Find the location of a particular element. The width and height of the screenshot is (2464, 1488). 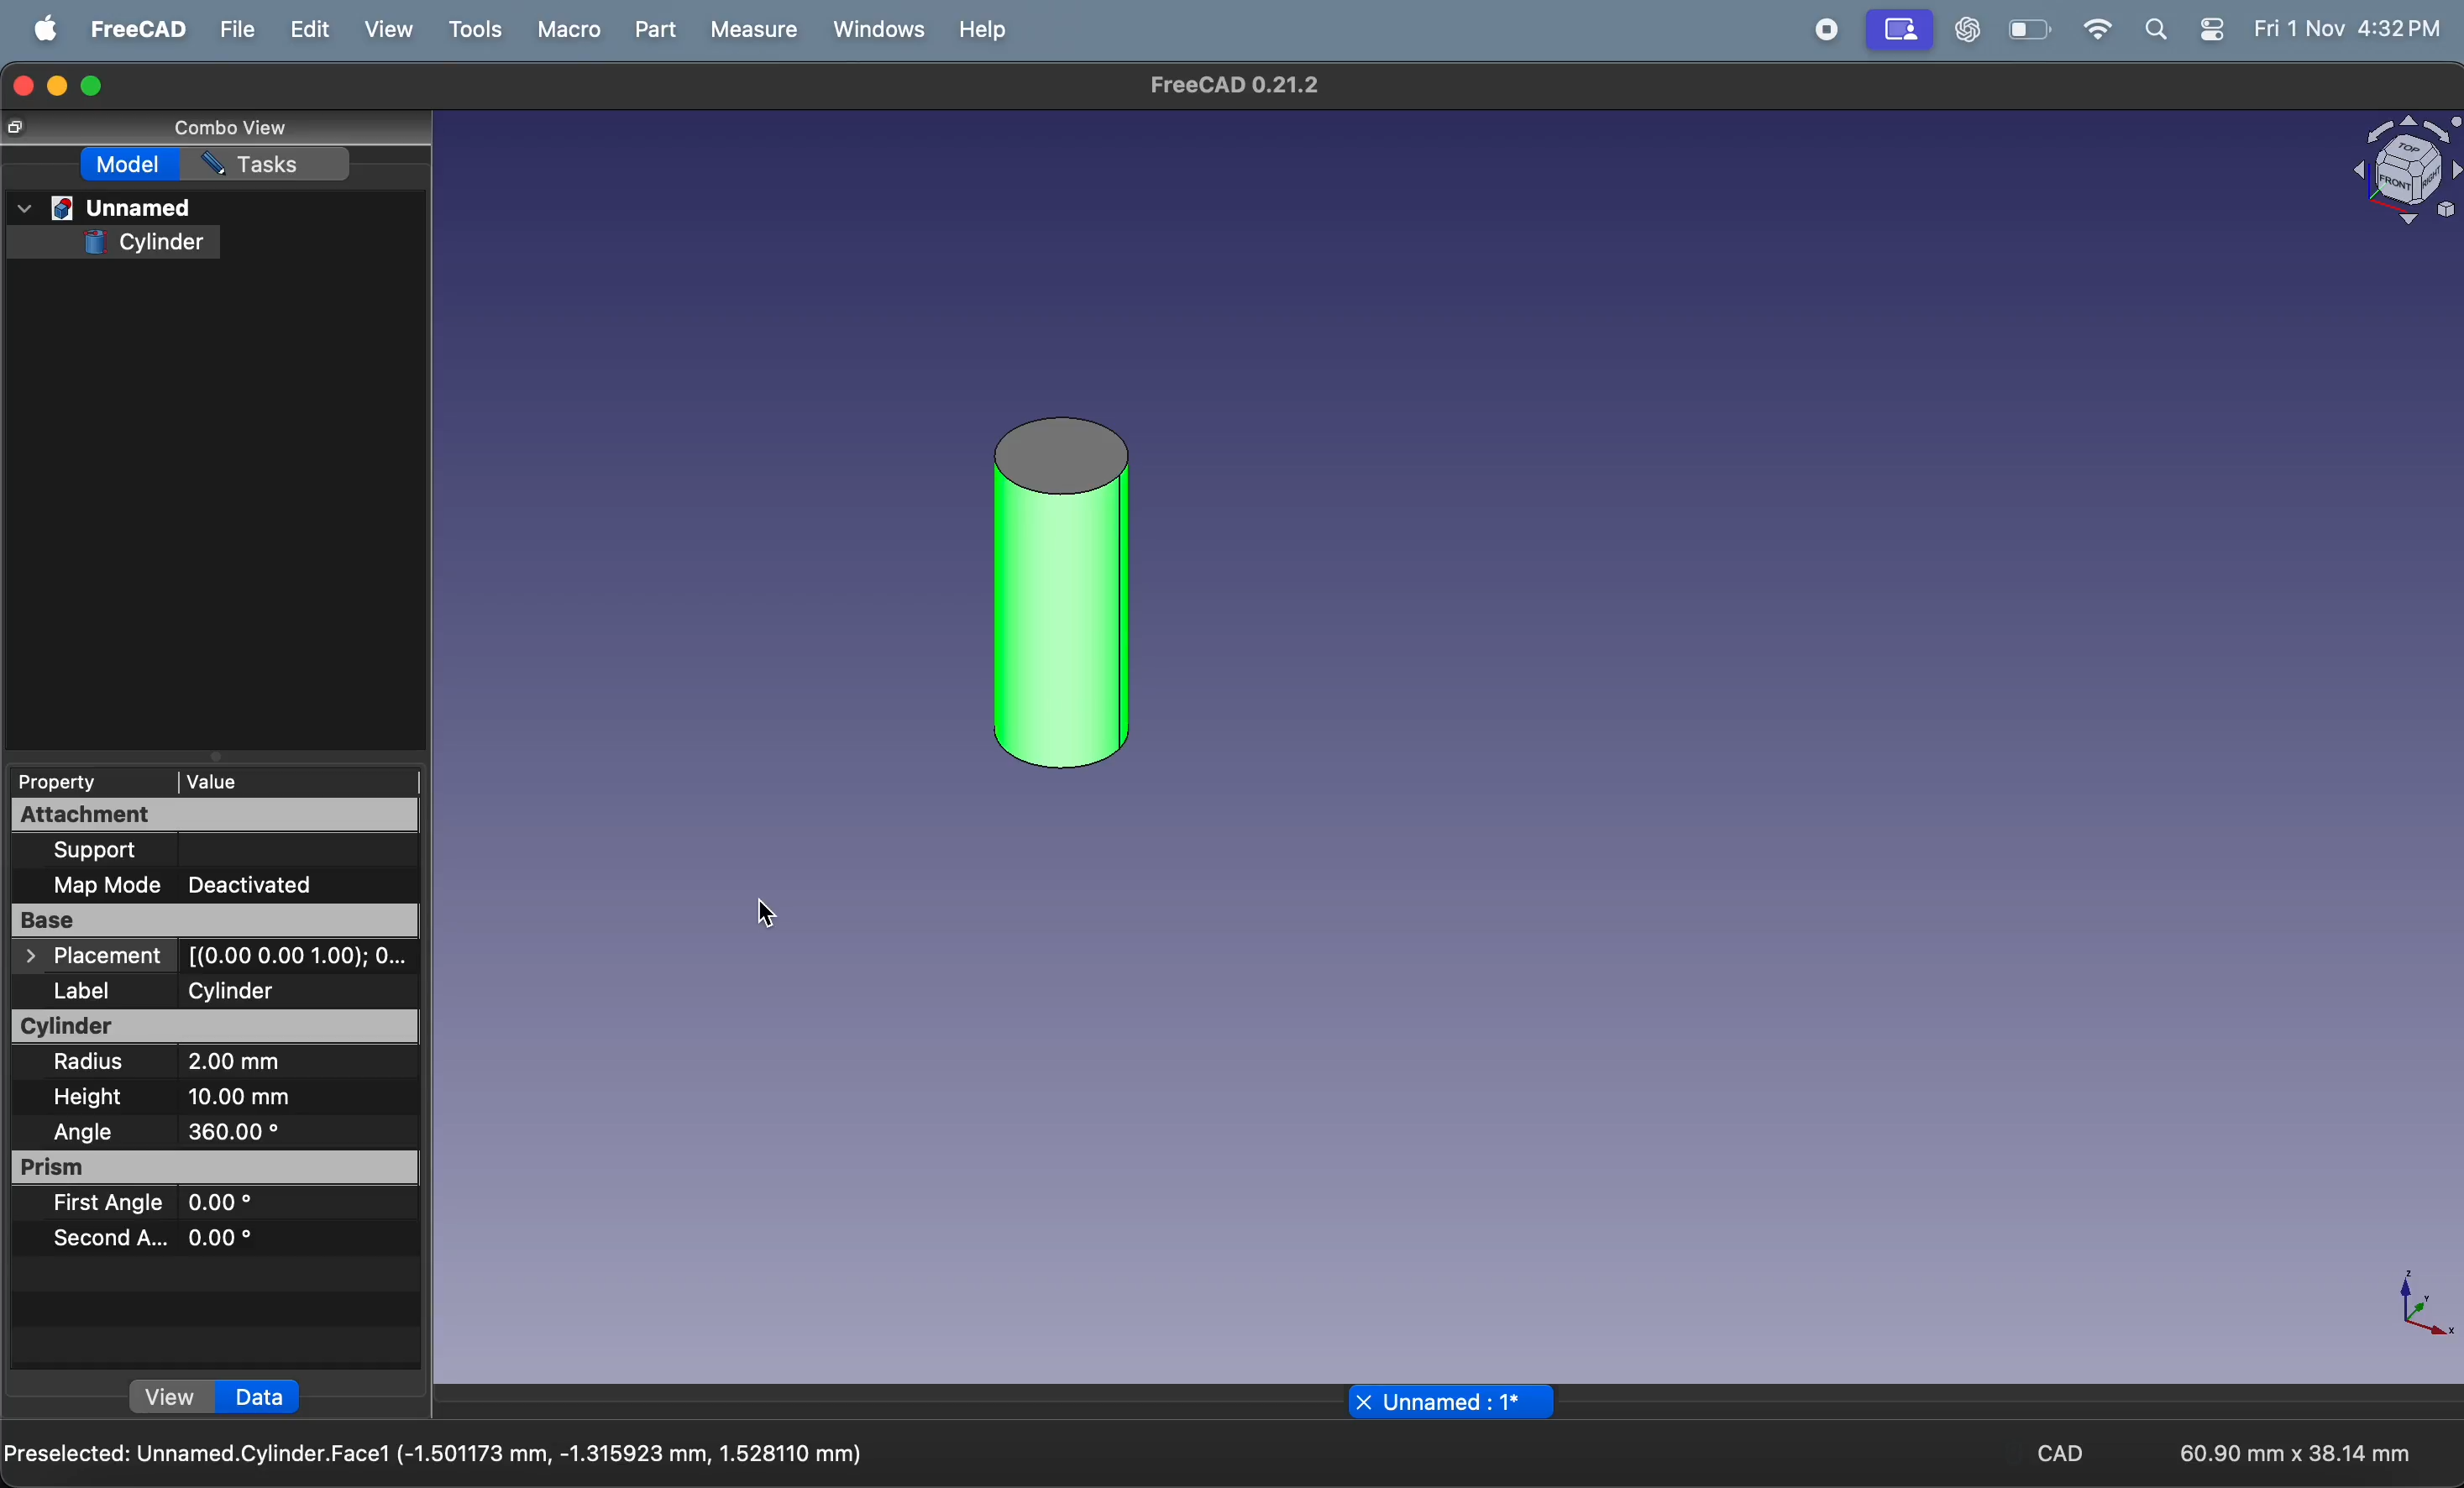

unanmed is located at coordinates (105, 209).